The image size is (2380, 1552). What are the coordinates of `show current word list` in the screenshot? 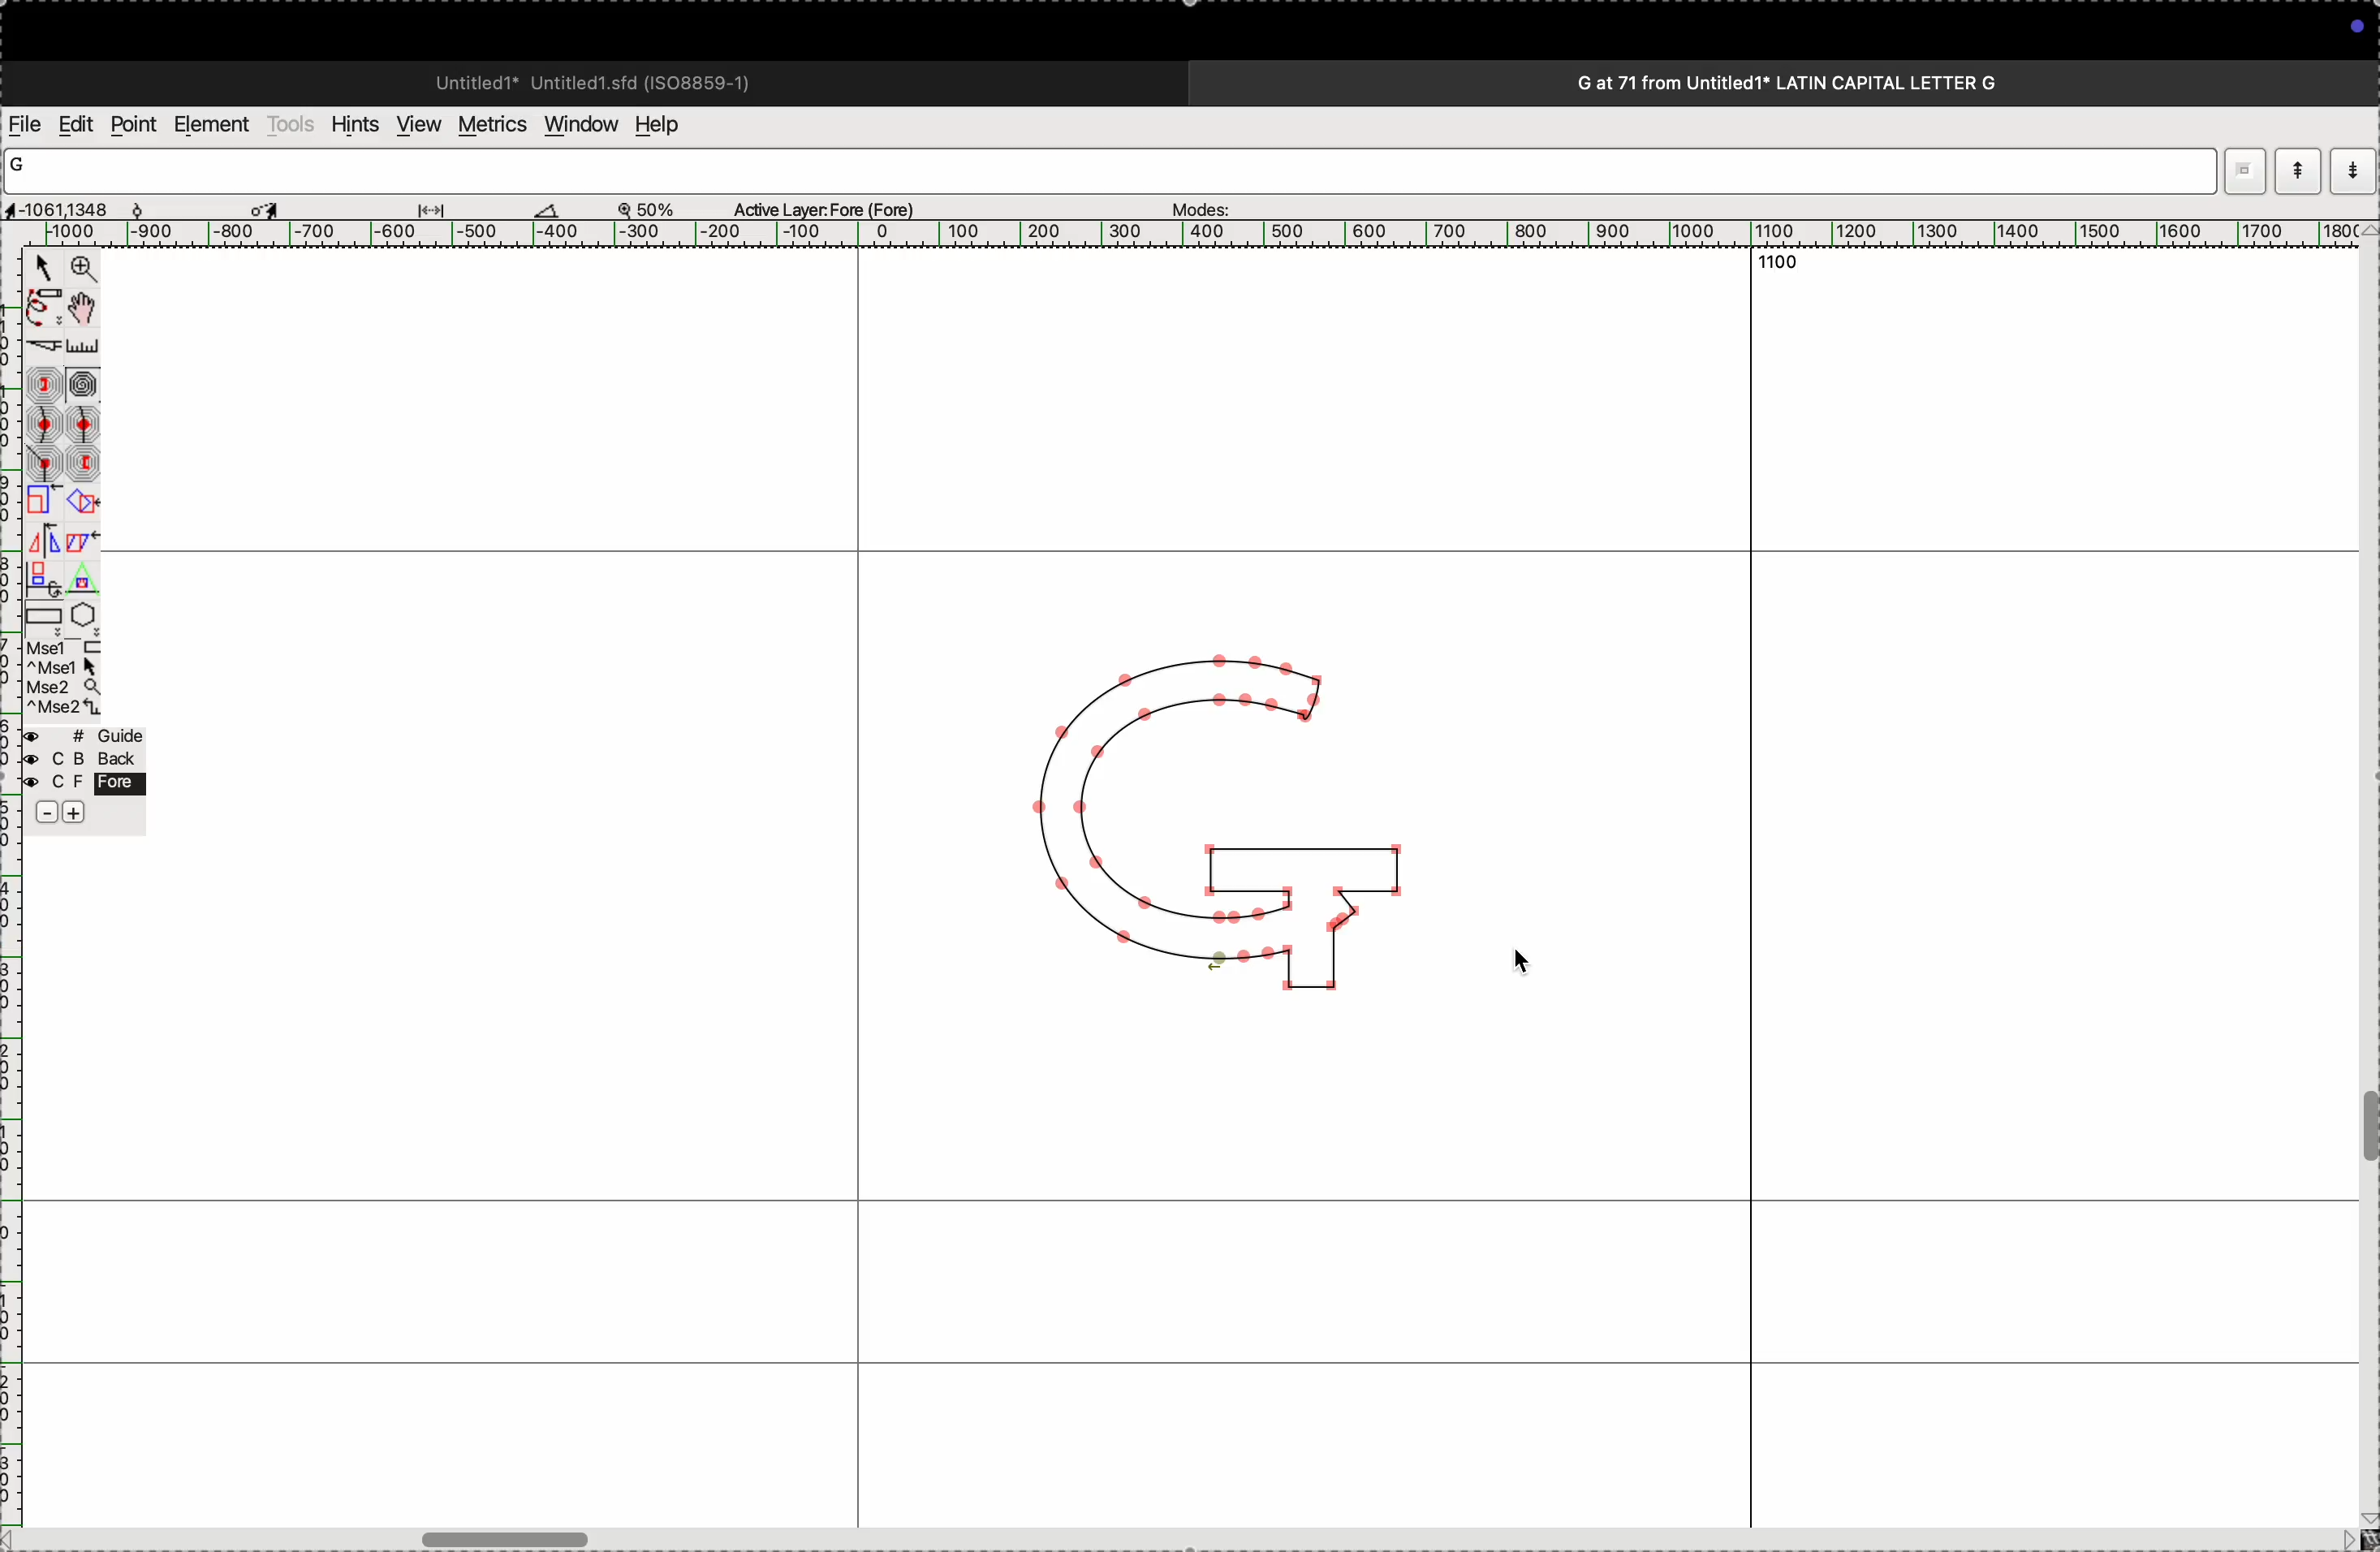 It's located at (2299, 170).